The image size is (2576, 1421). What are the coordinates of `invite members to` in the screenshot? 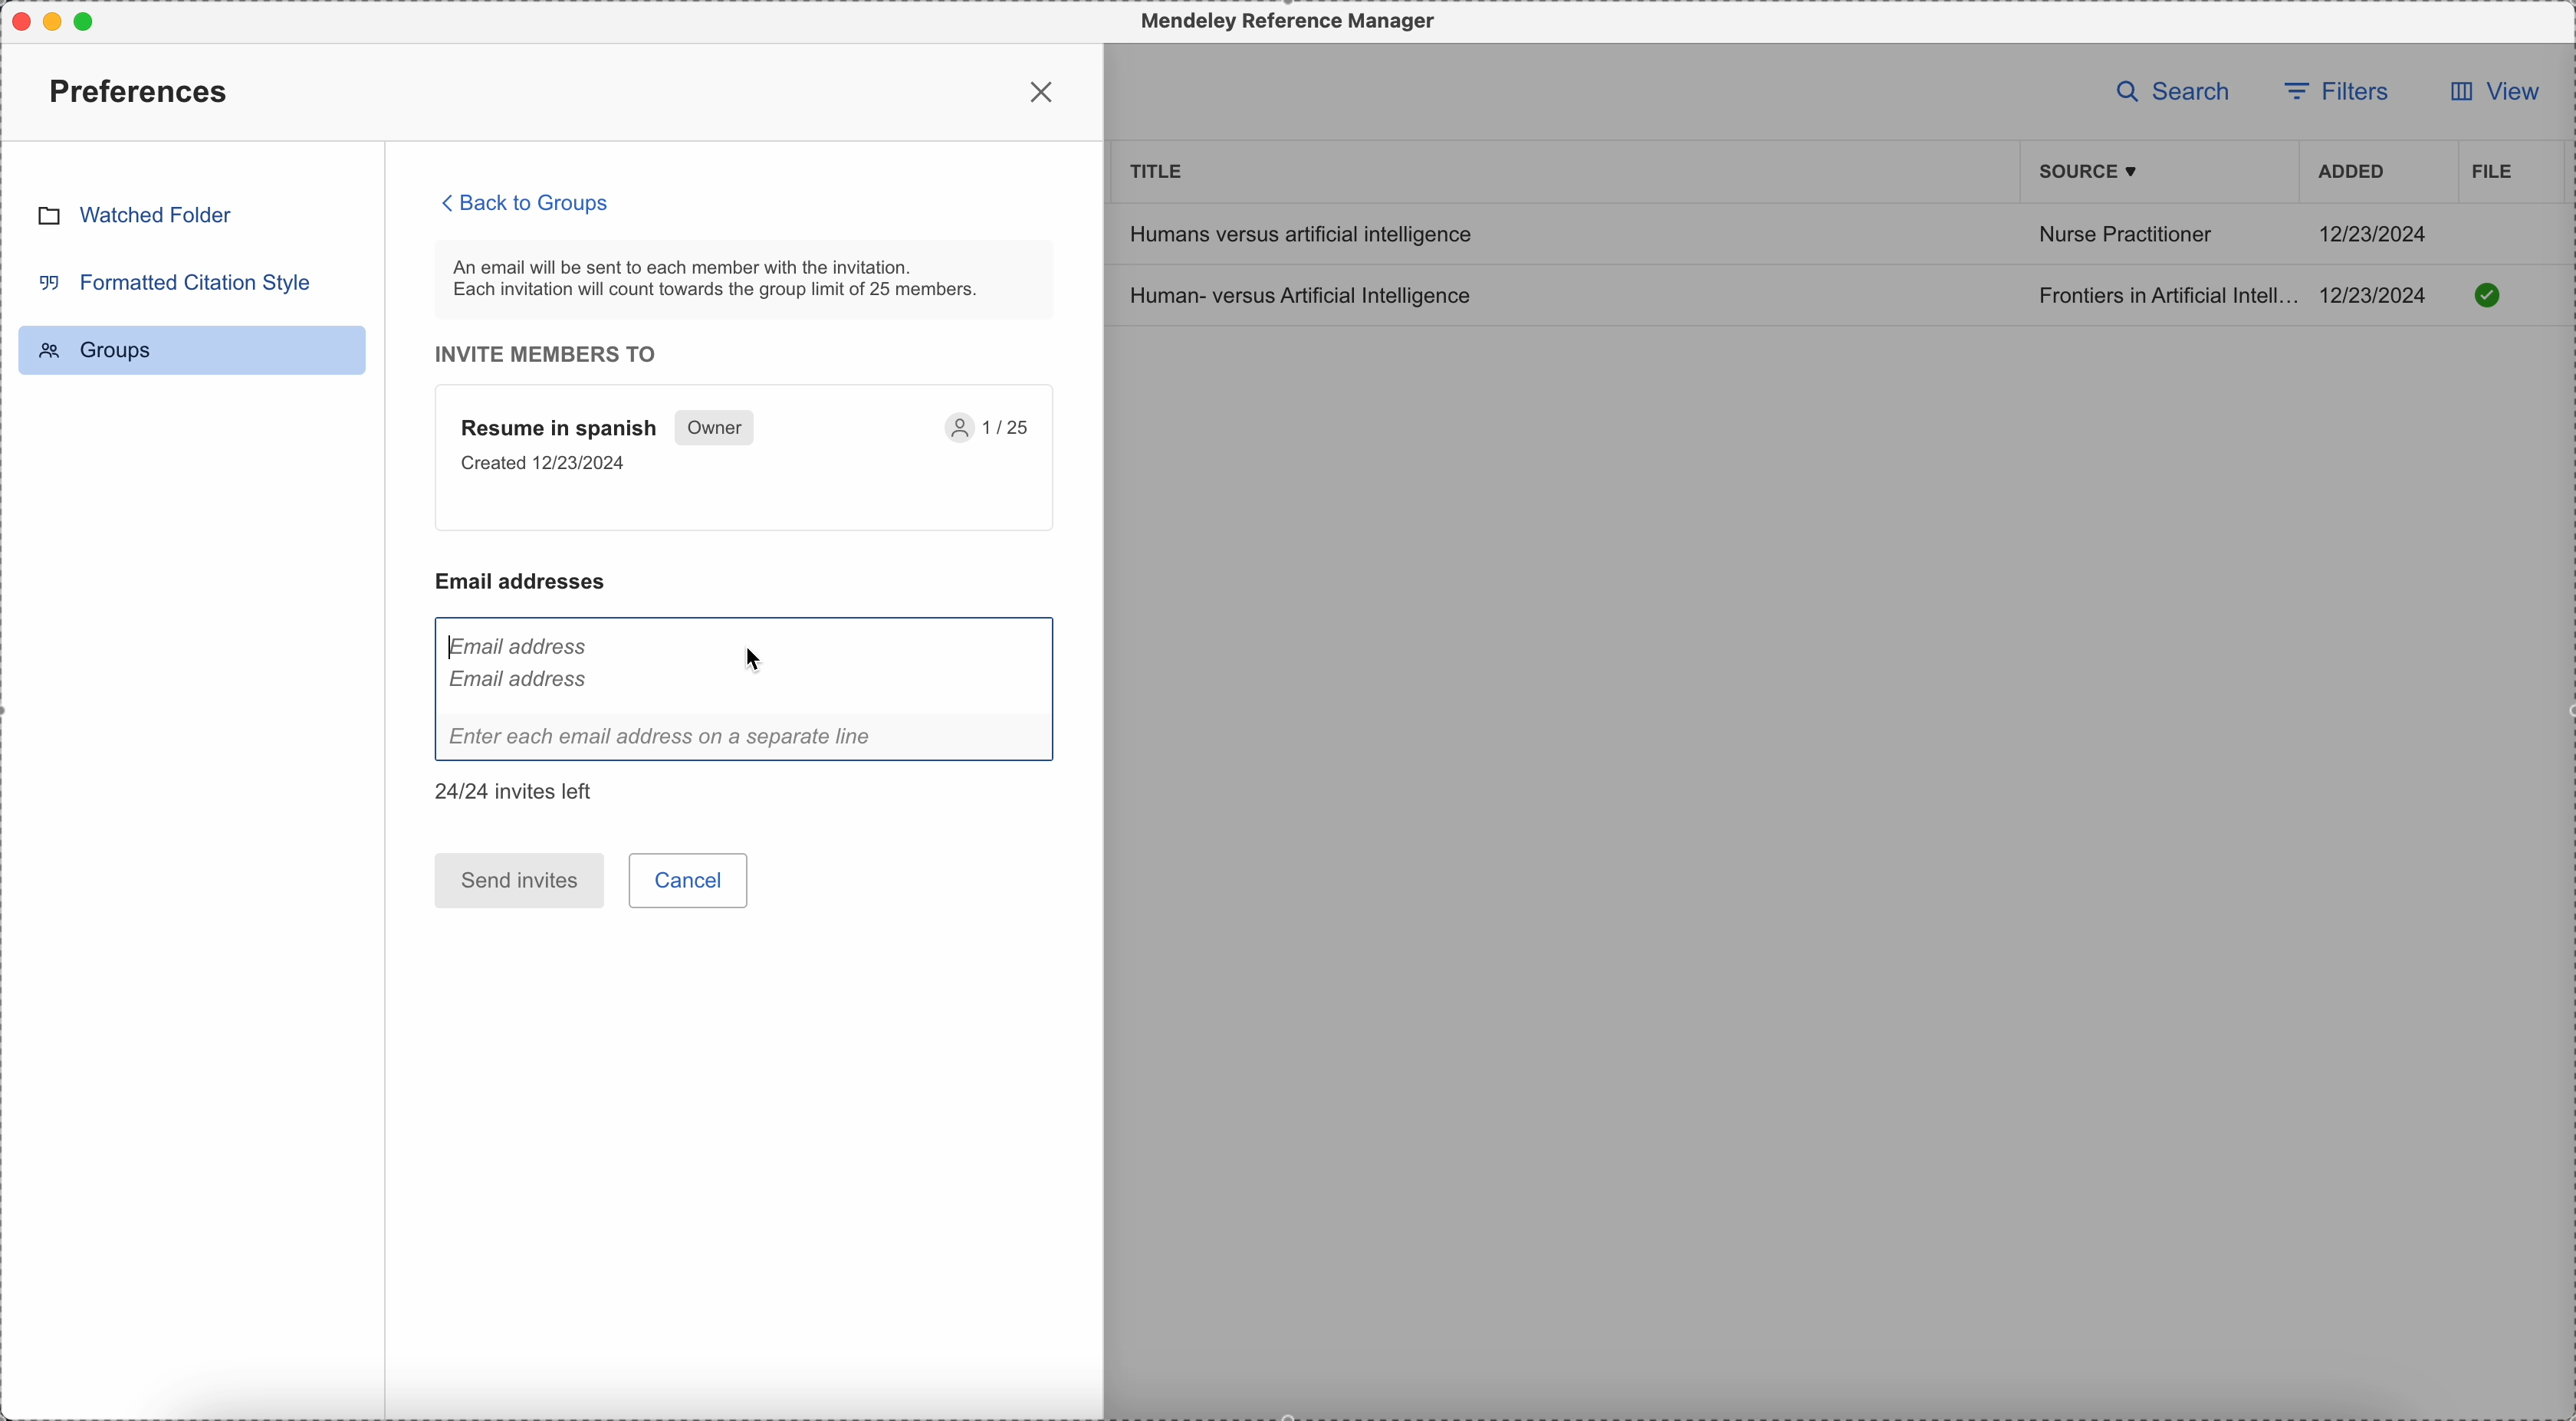 It's located at (557, 354).